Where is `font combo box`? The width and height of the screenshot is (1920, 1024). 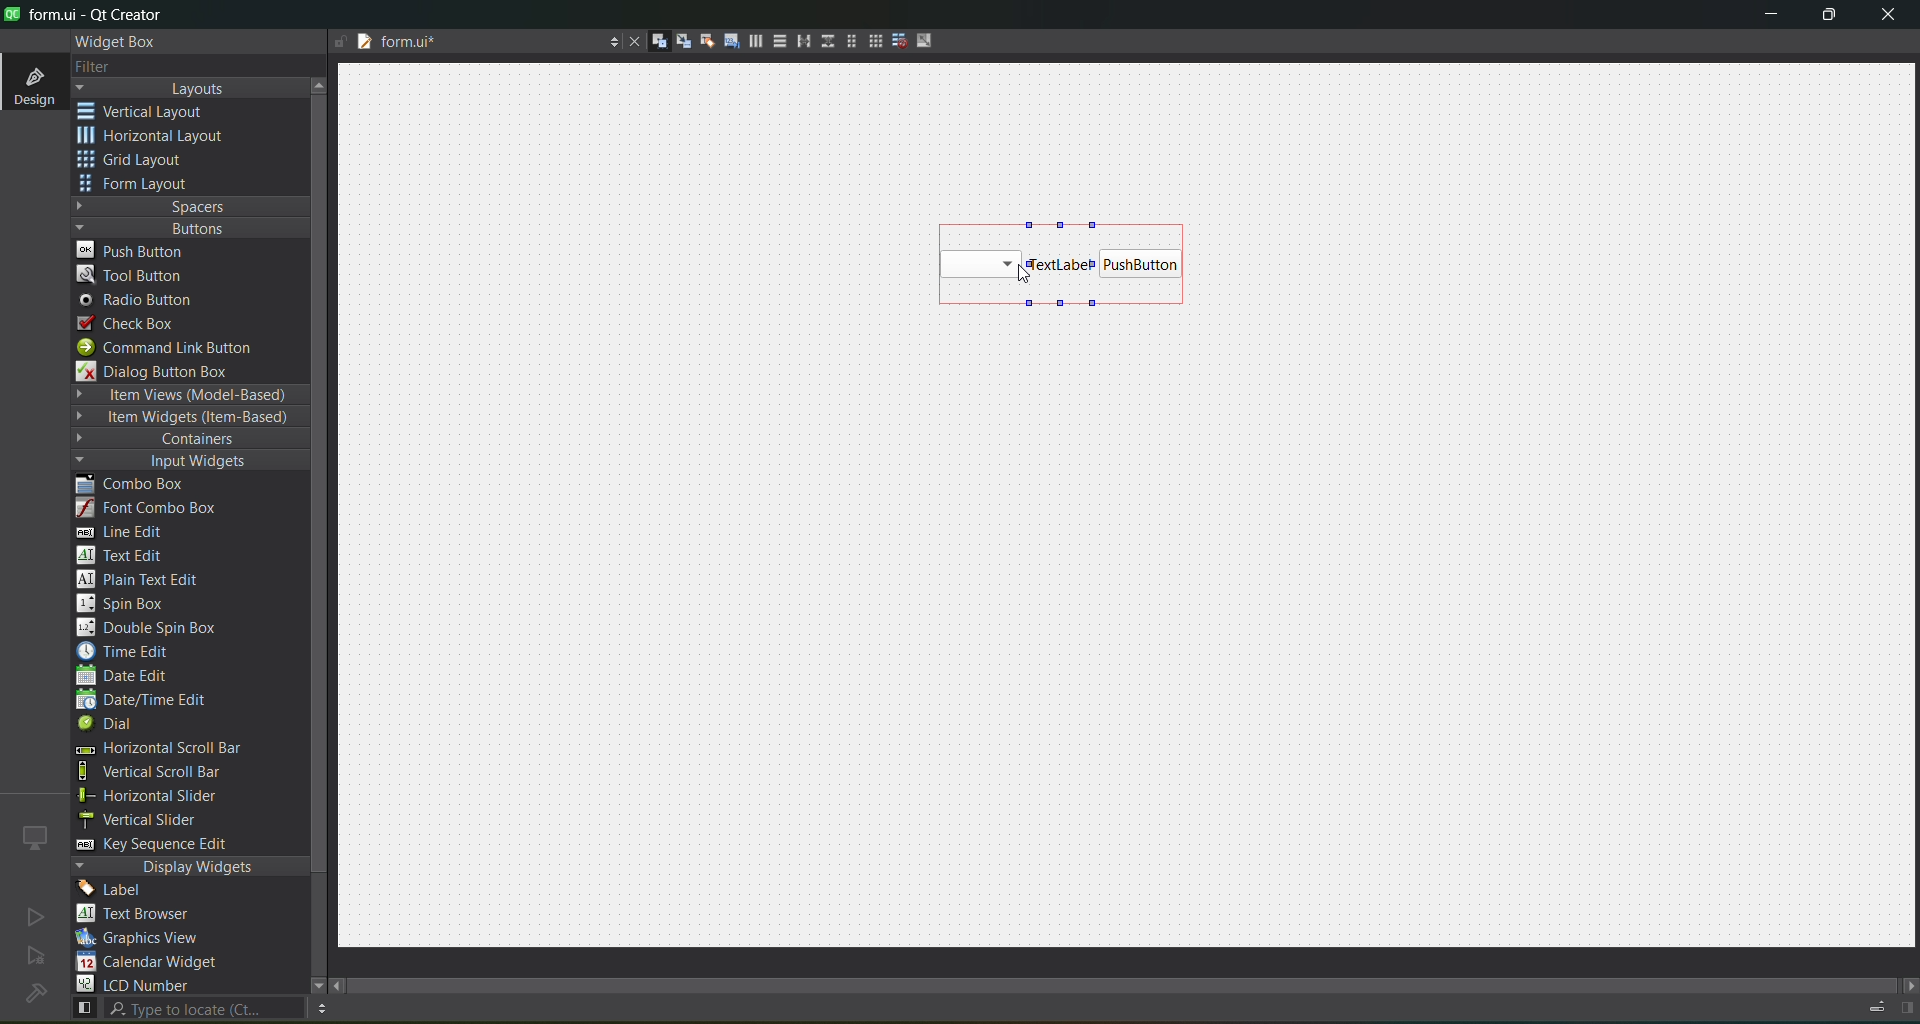
font combo box is located at coordinates (154, 509).